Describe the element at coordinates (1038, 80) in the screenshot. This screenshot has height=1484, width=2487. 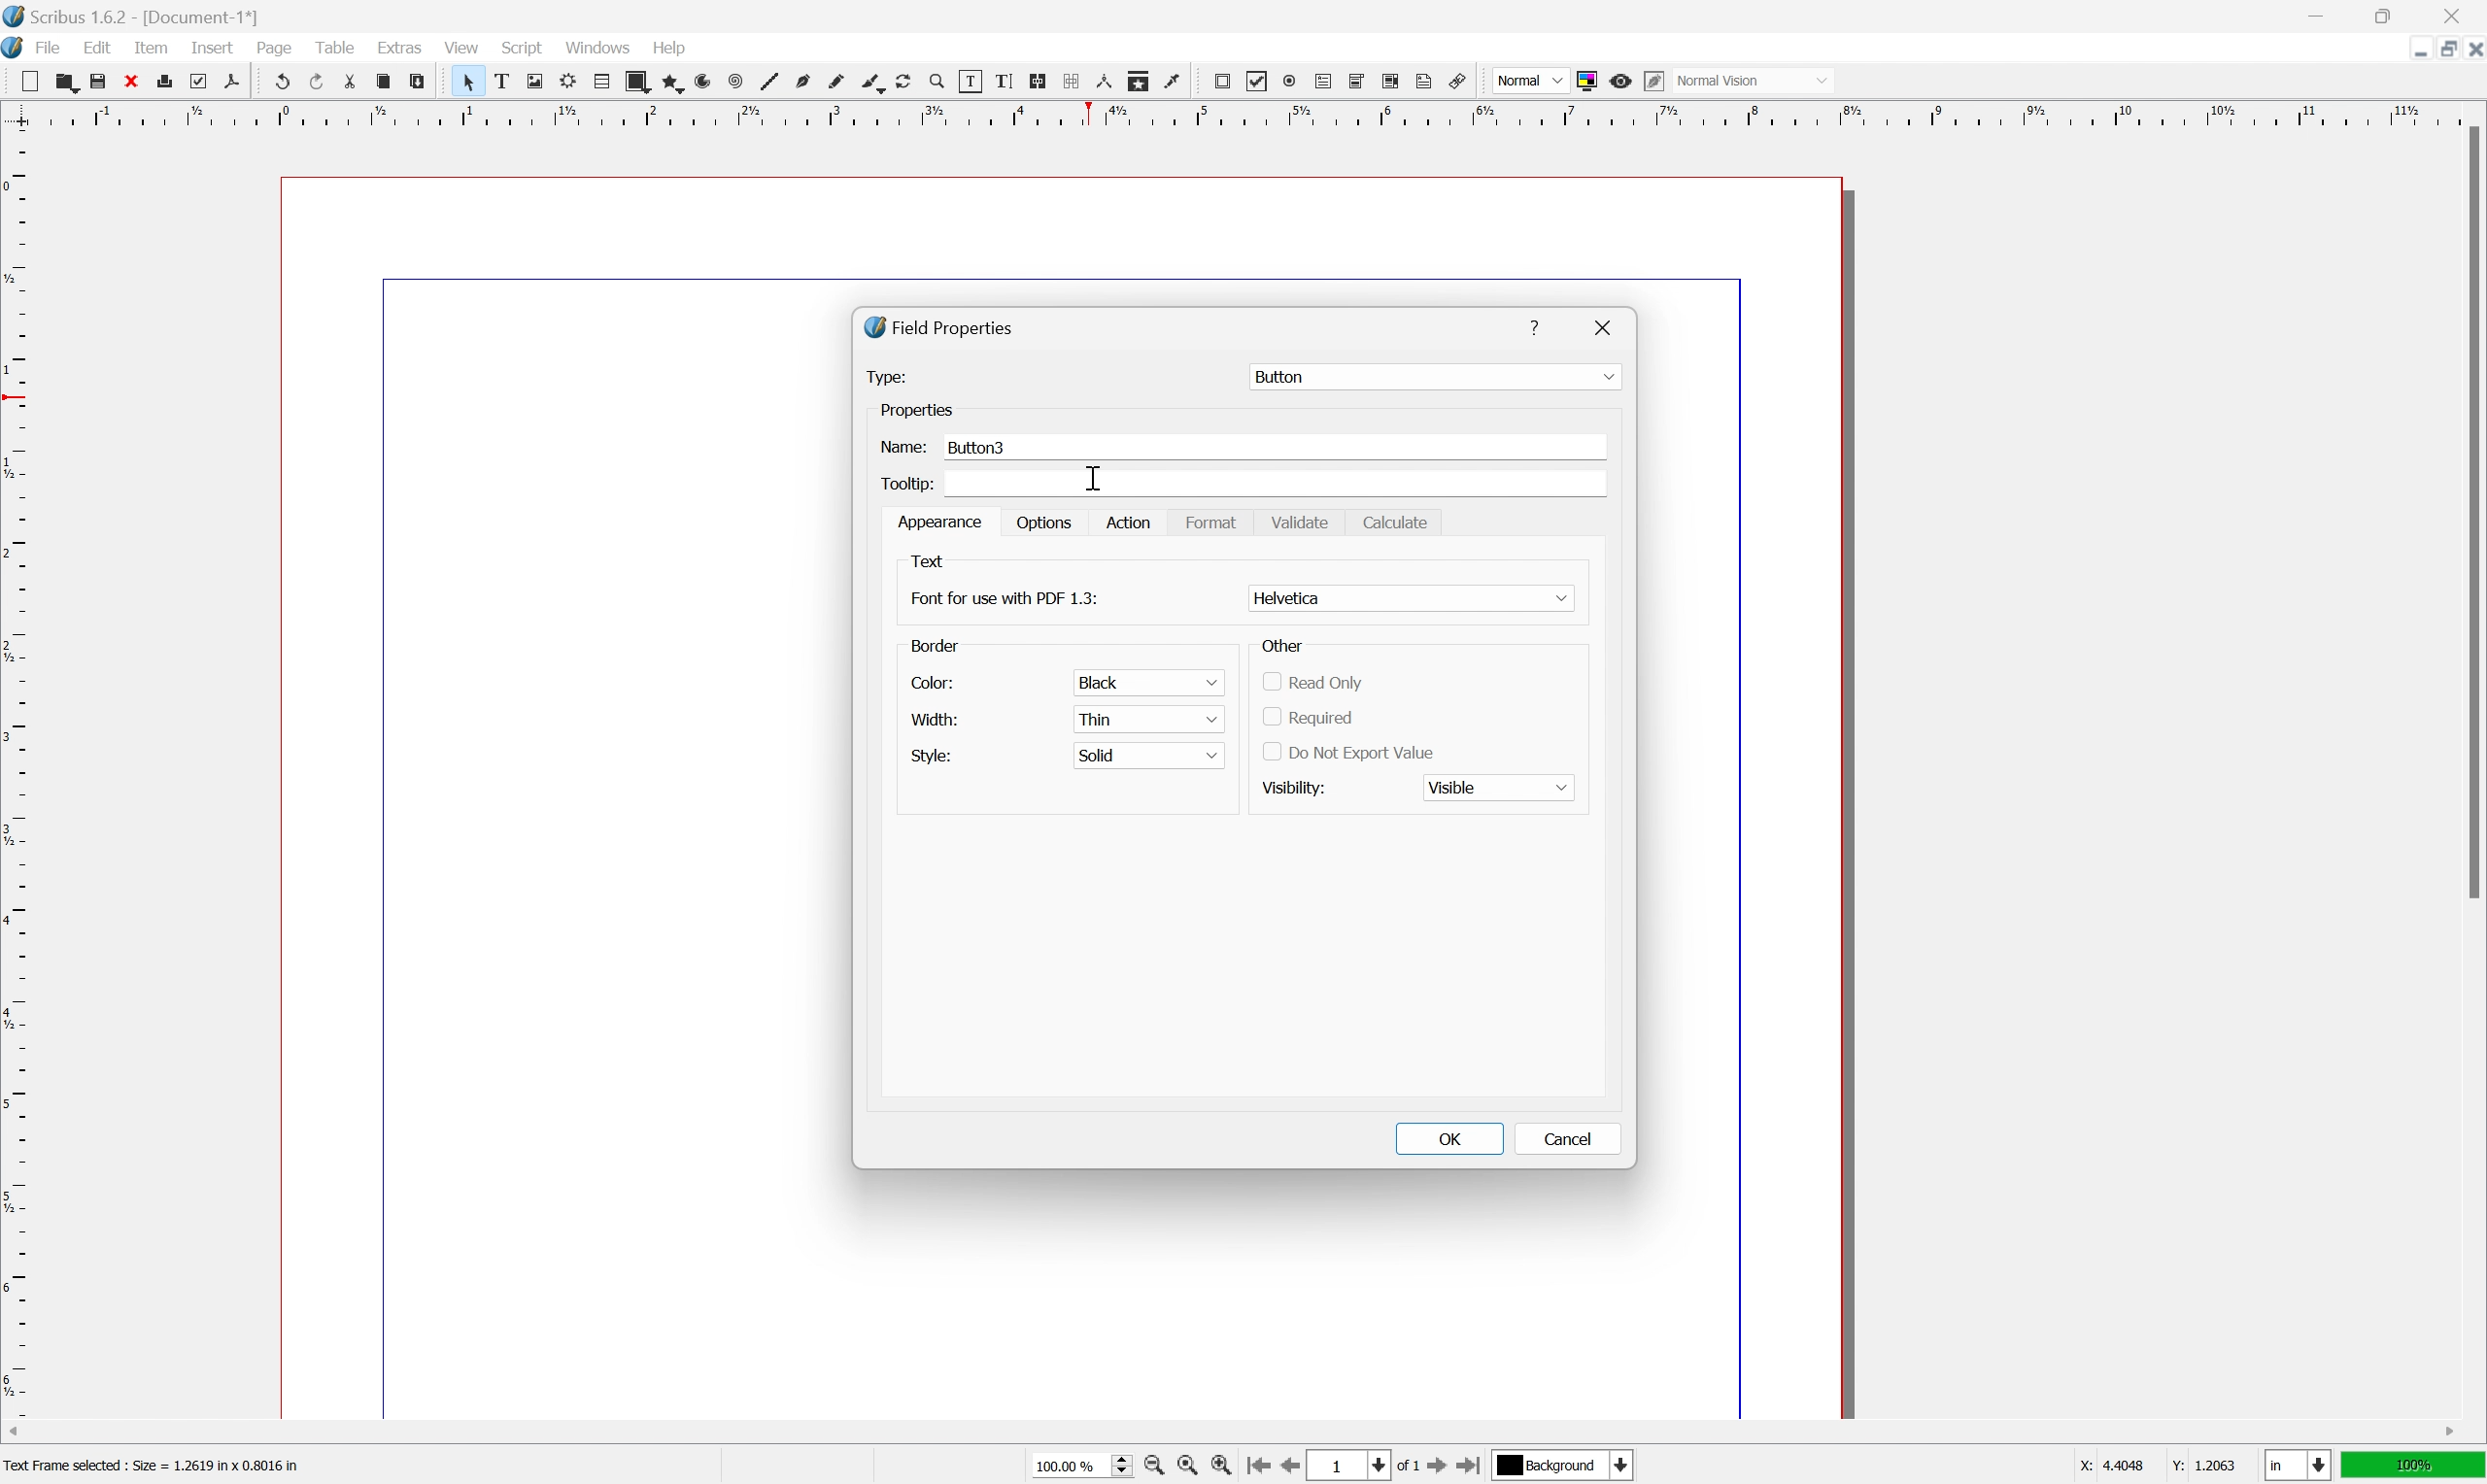
I see `link text frames` at that location.